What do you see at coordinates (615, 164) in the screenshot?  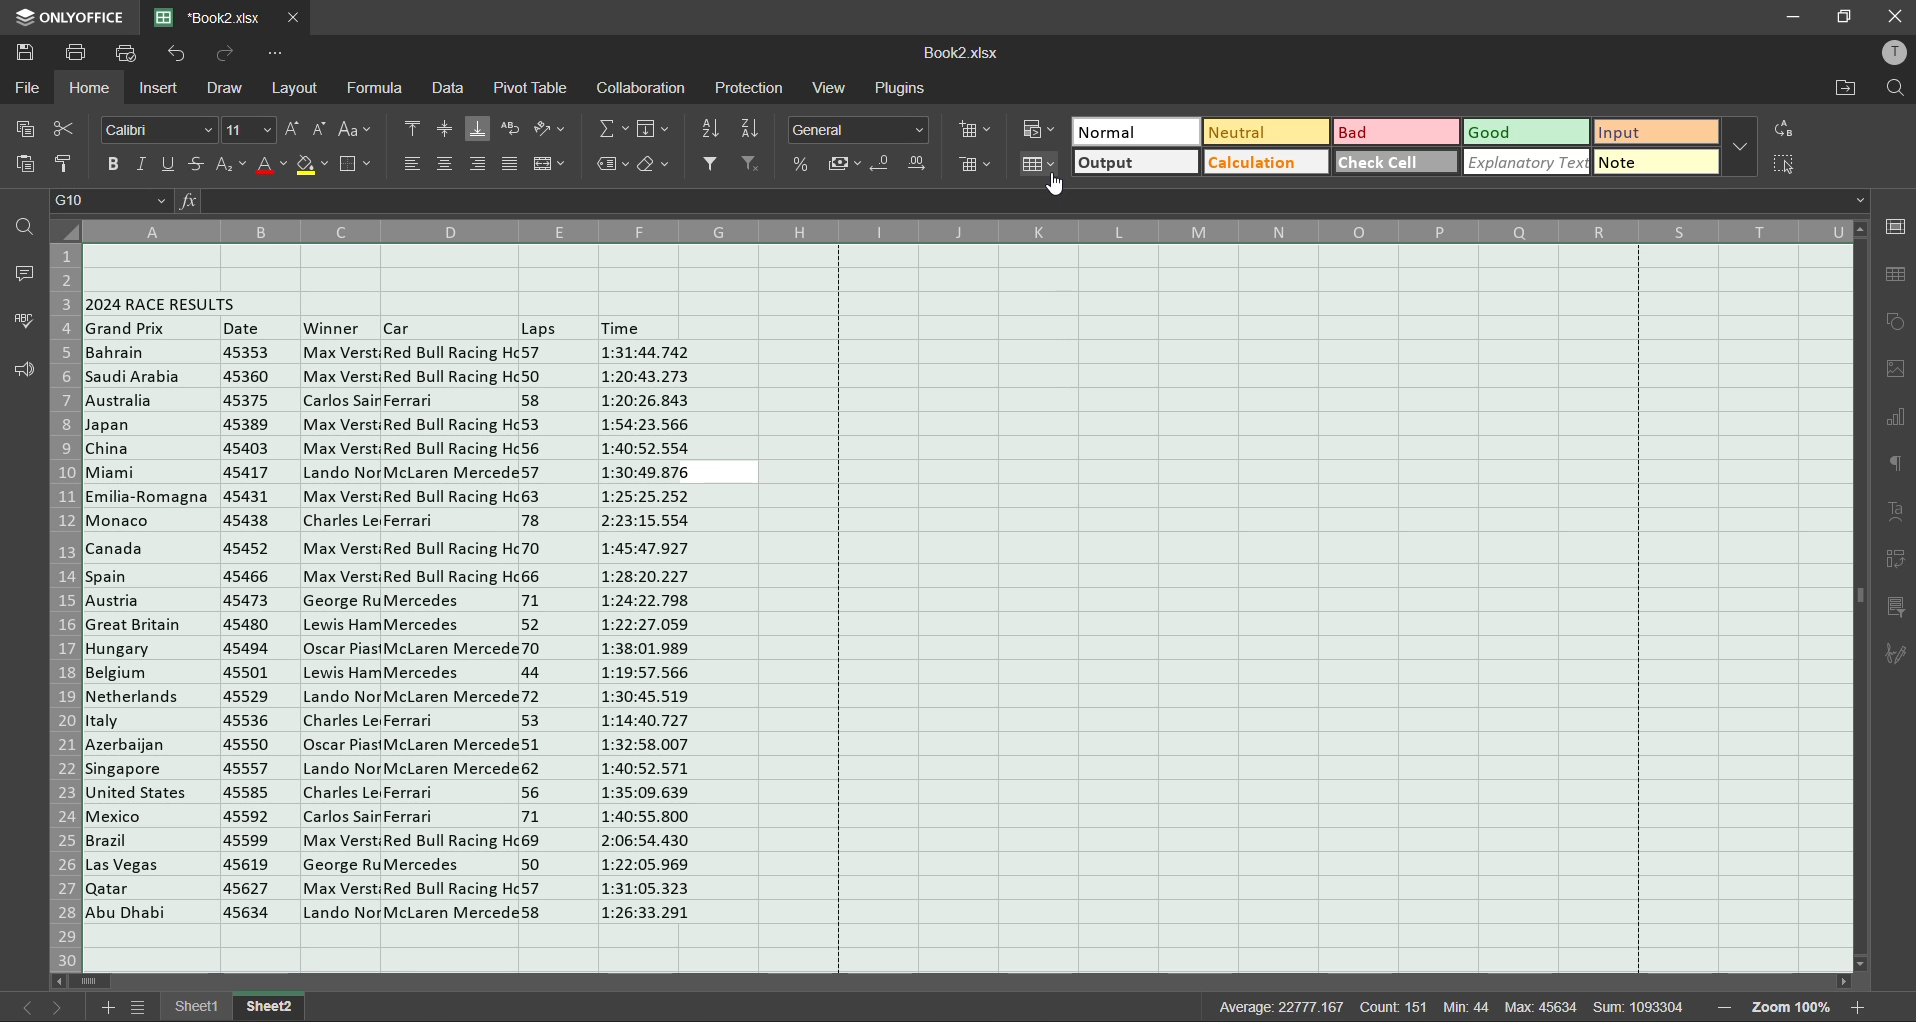 I see `named ranges` at bounding box center [615, 164].